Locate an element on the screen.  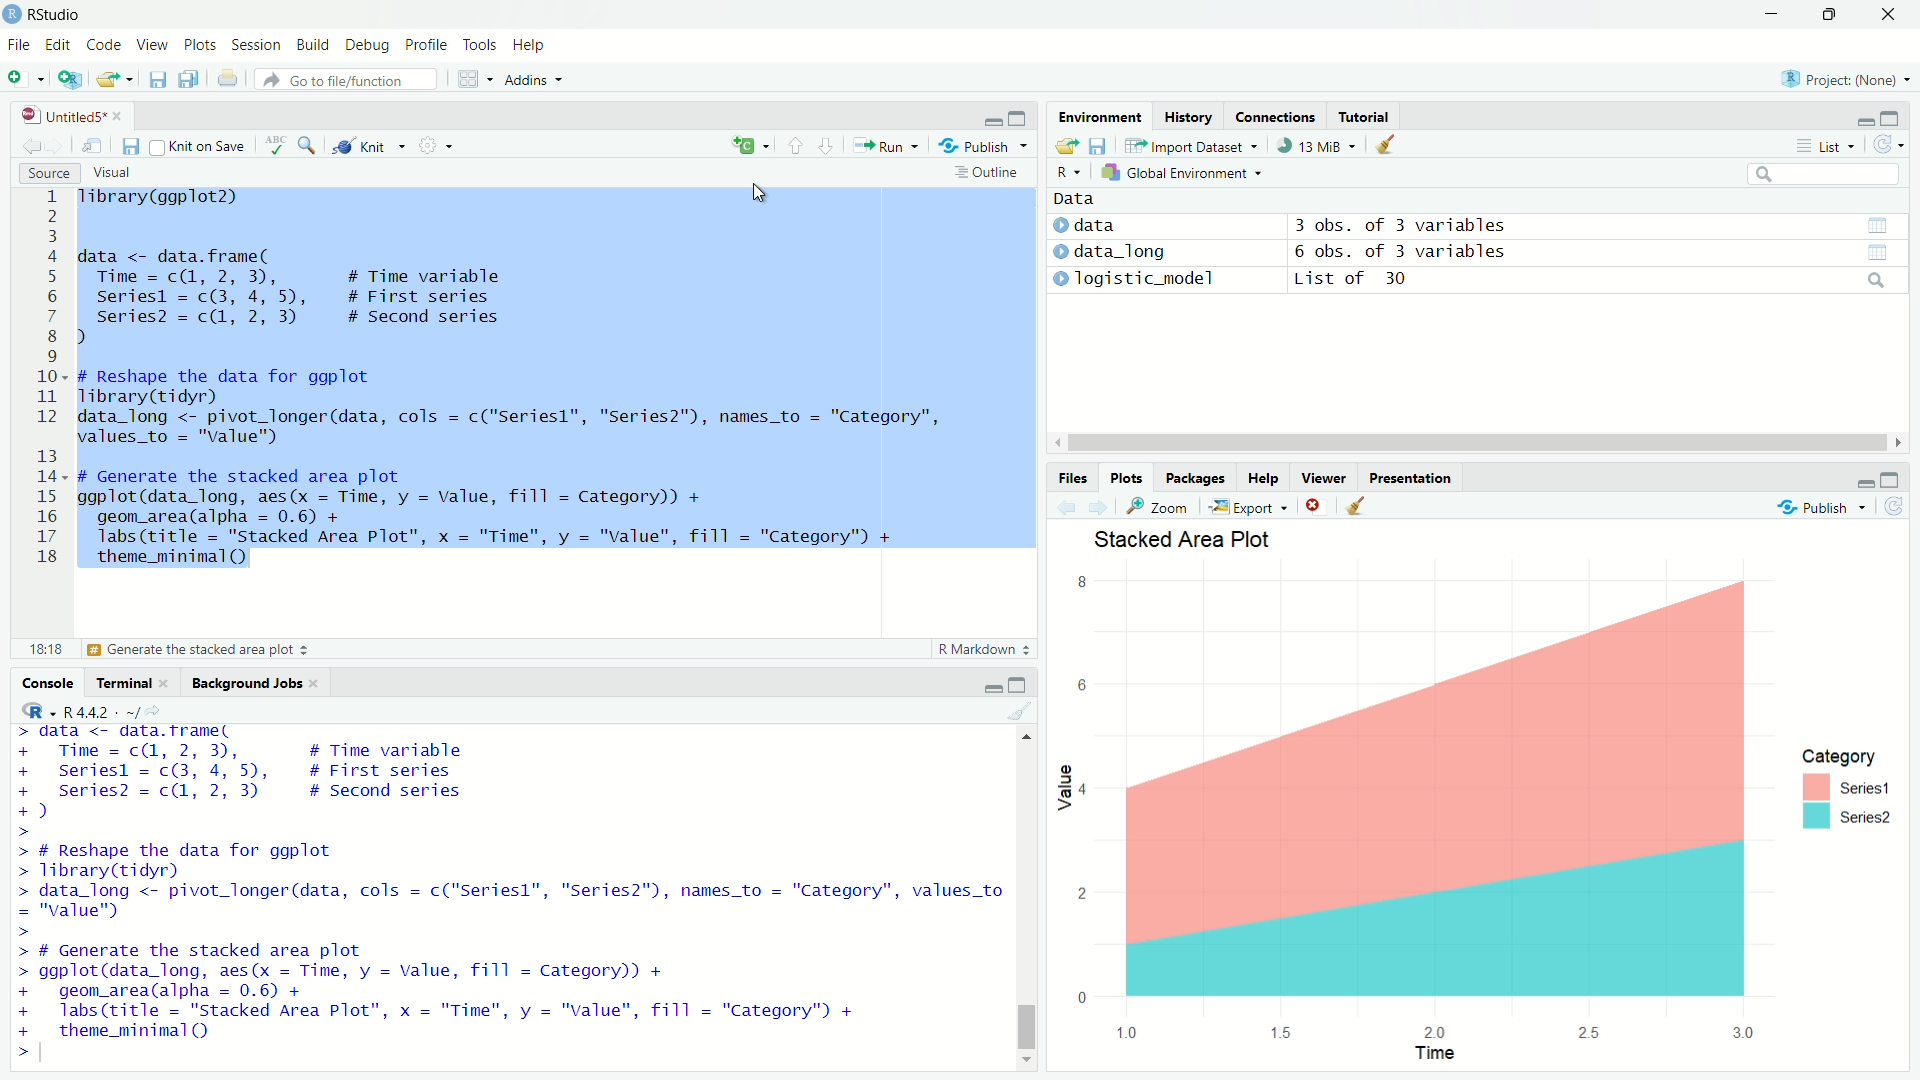
Terminal is located at coordinates (128, 682).